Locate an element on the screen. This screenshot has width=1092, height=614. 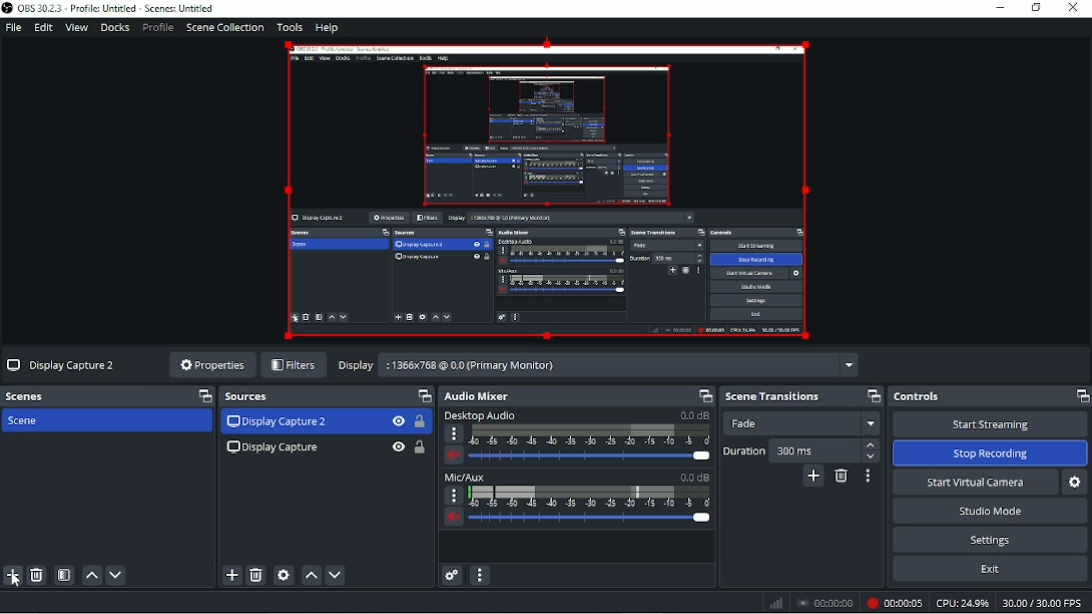
Controls is located at coordinates (920, 397).